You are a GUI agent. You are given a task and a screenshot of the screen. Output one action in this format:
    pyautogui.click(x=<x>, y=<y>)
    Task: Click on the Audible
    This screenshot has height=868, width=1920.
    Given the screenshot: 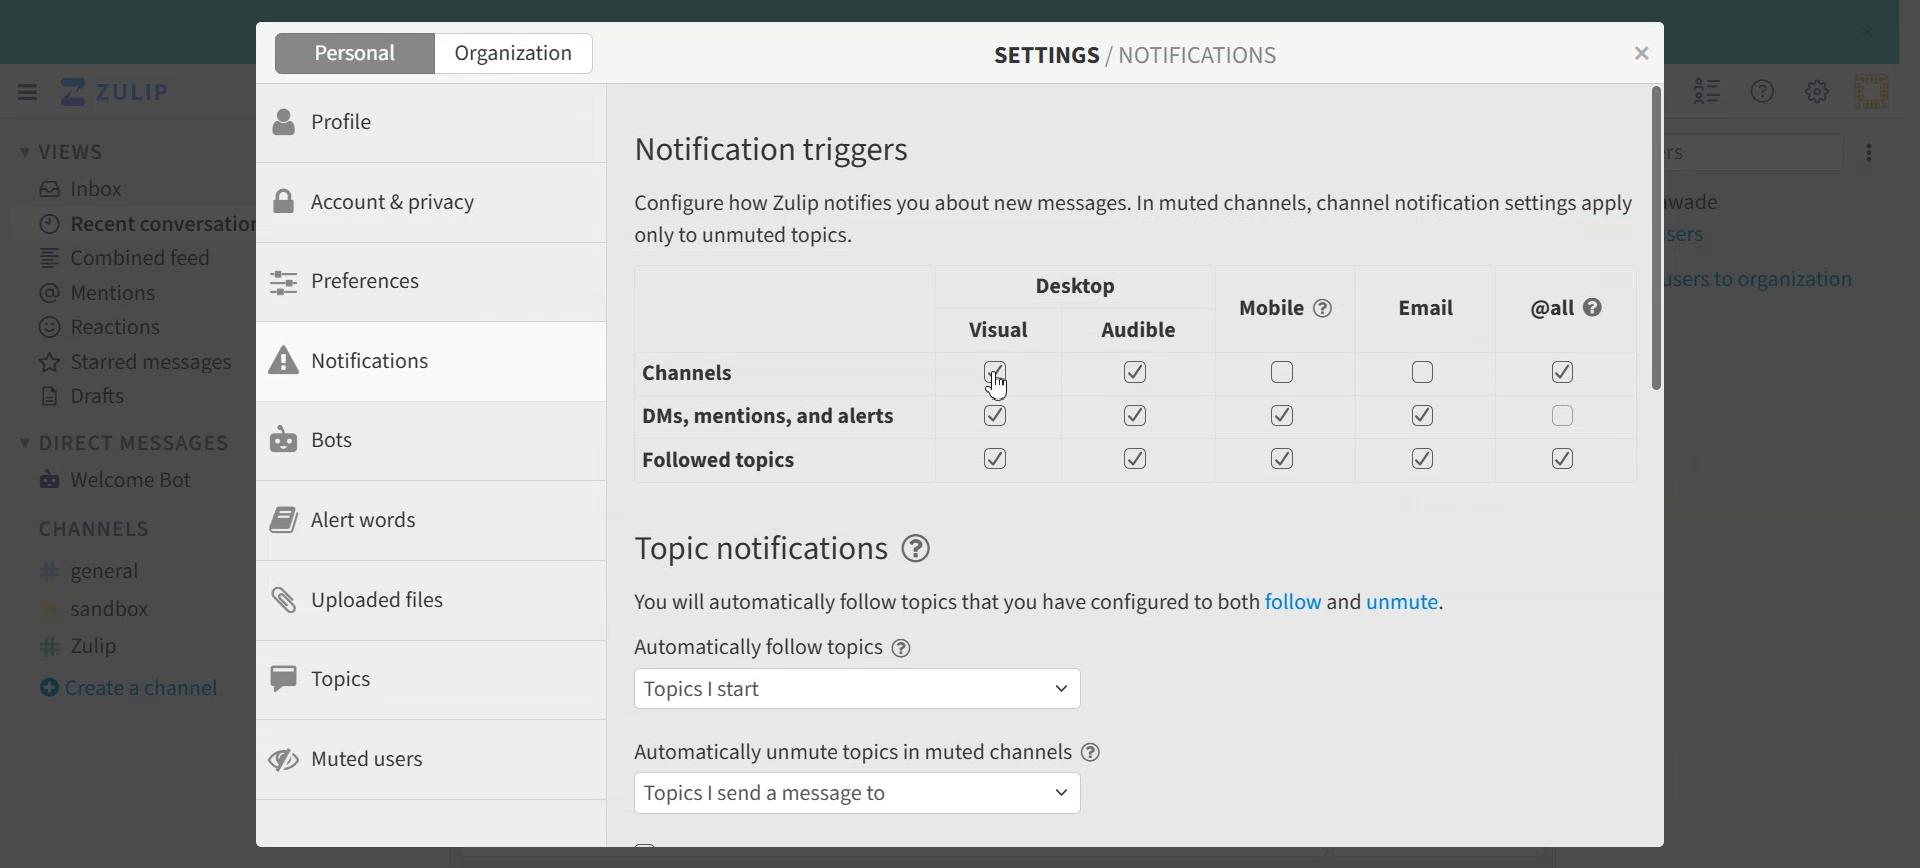 What is the action you would take?
    pyautogui.click(x=1141, y=331)
    